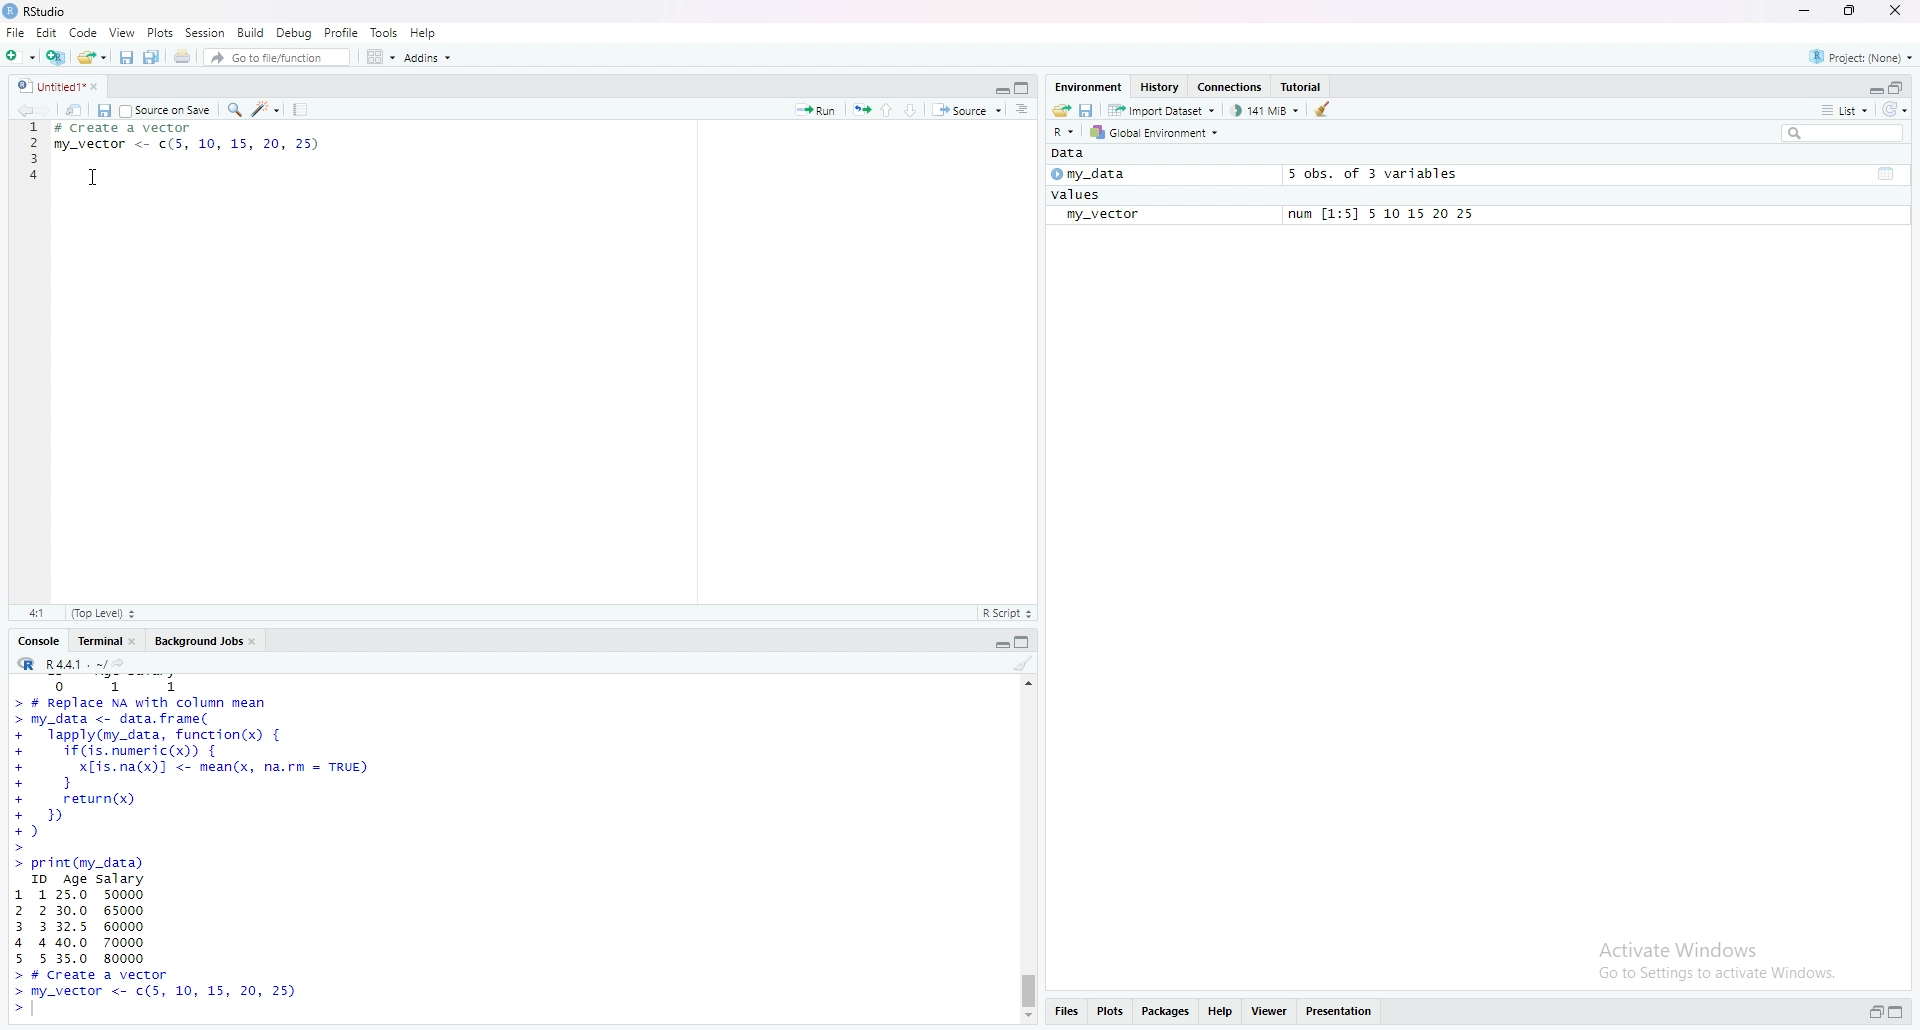  I want to click on expand, so click(1873, 1012).